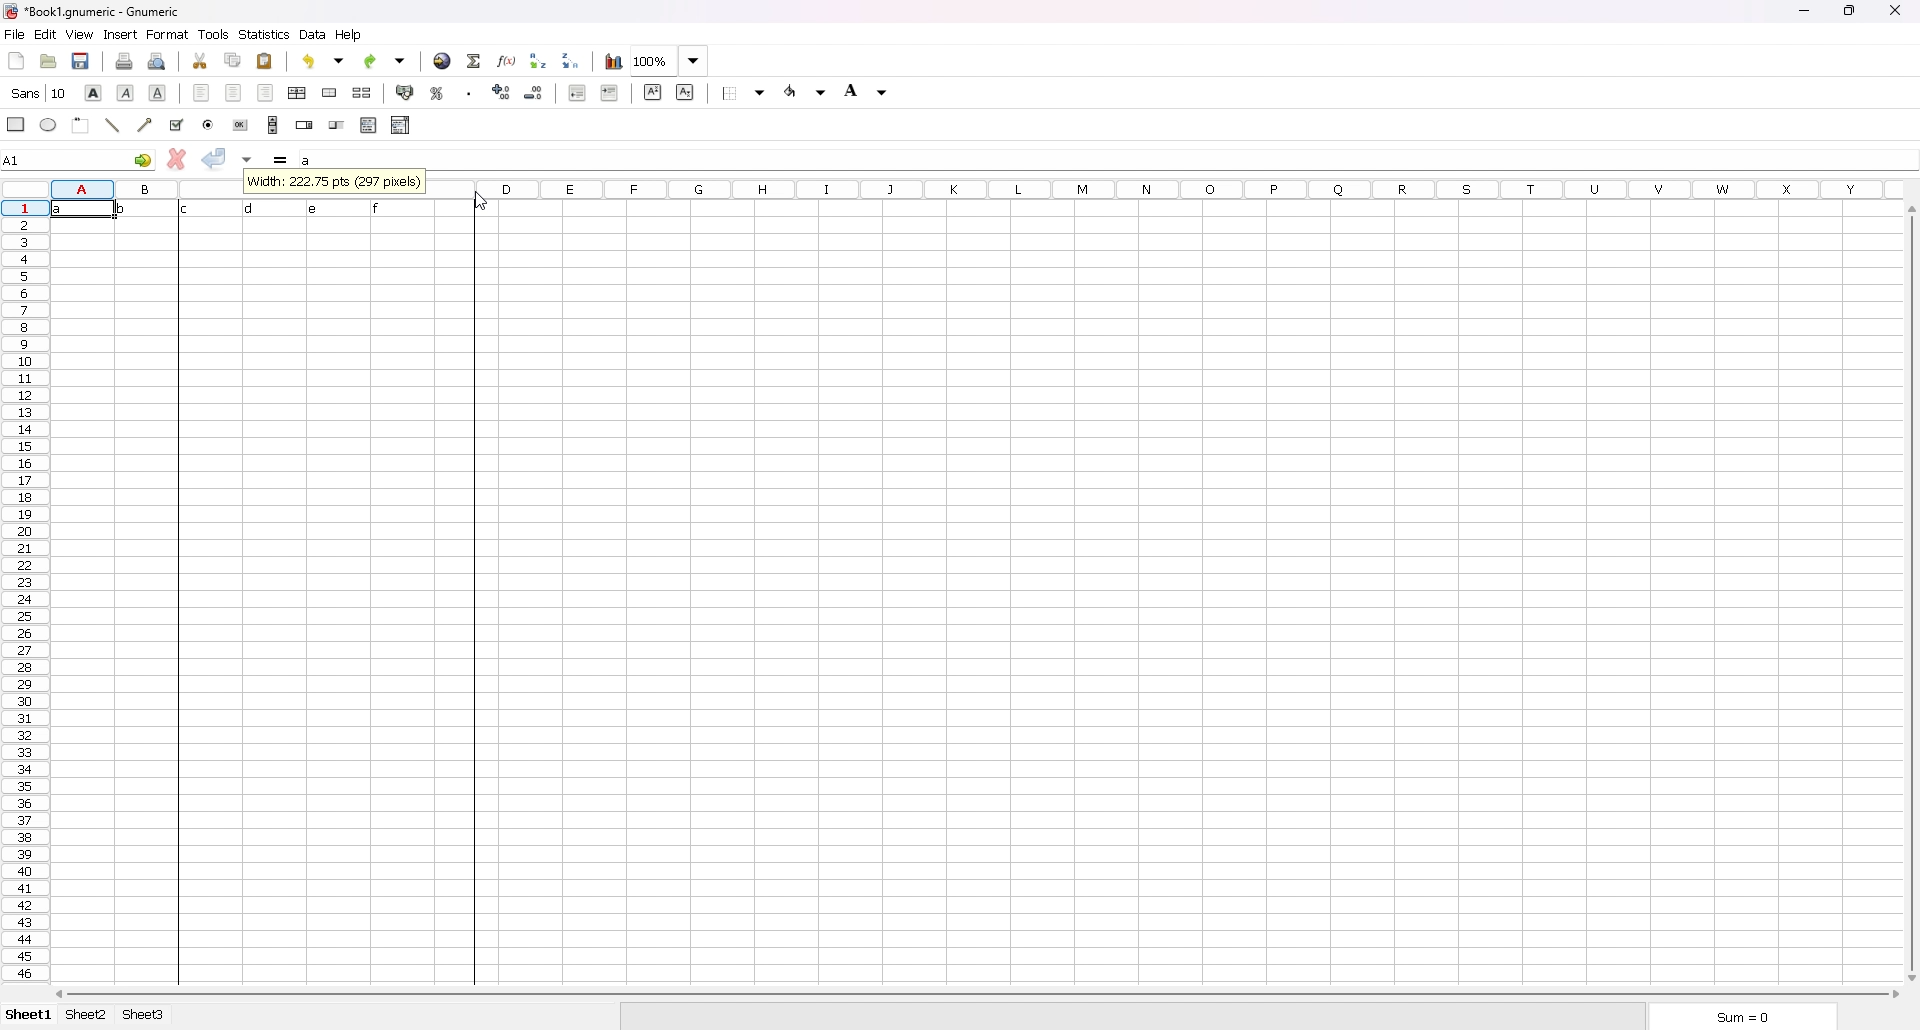 This screenshot has height=1030, width=1920. Describe the element at coordinates (264, 92) in the screenshot. I see `right align` at that location.